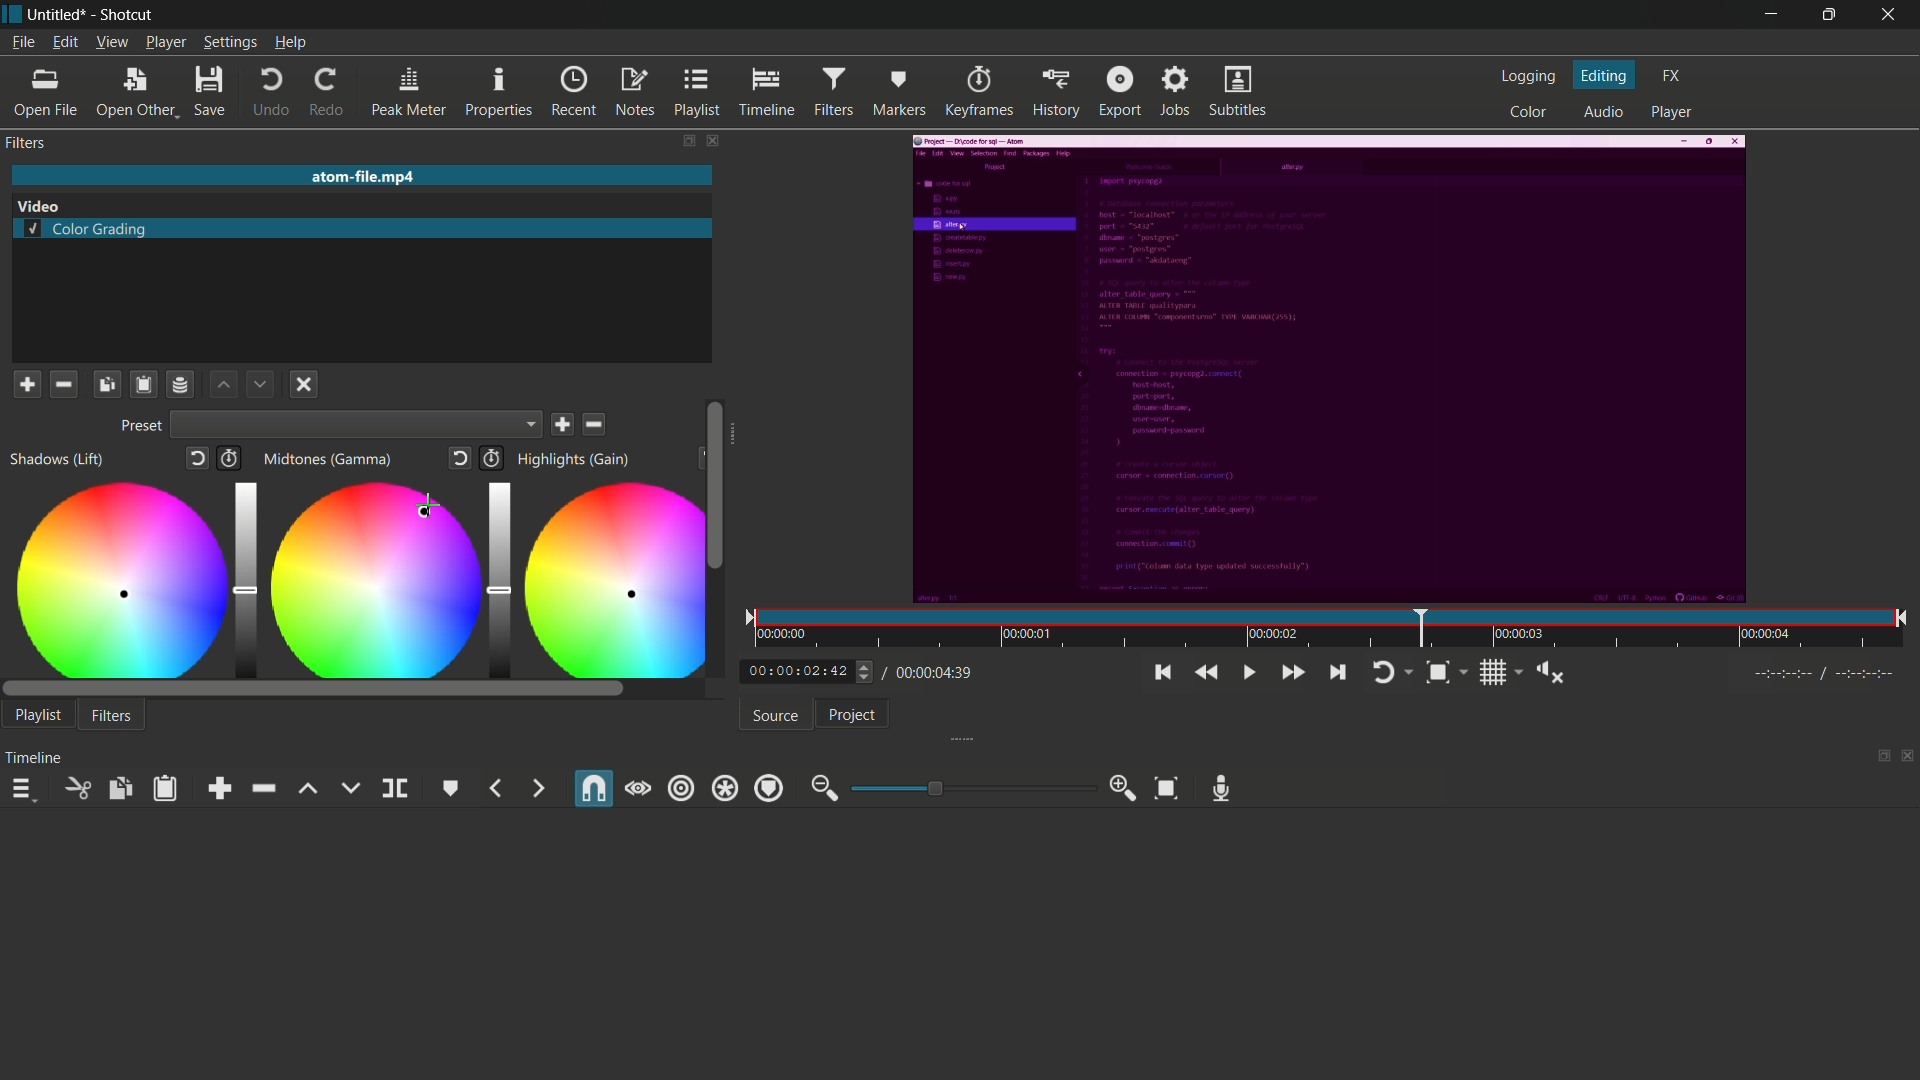  What do you see at coordinates (112, 717) in the screenshot?
I see `filters` at bounding box center [112, 717].